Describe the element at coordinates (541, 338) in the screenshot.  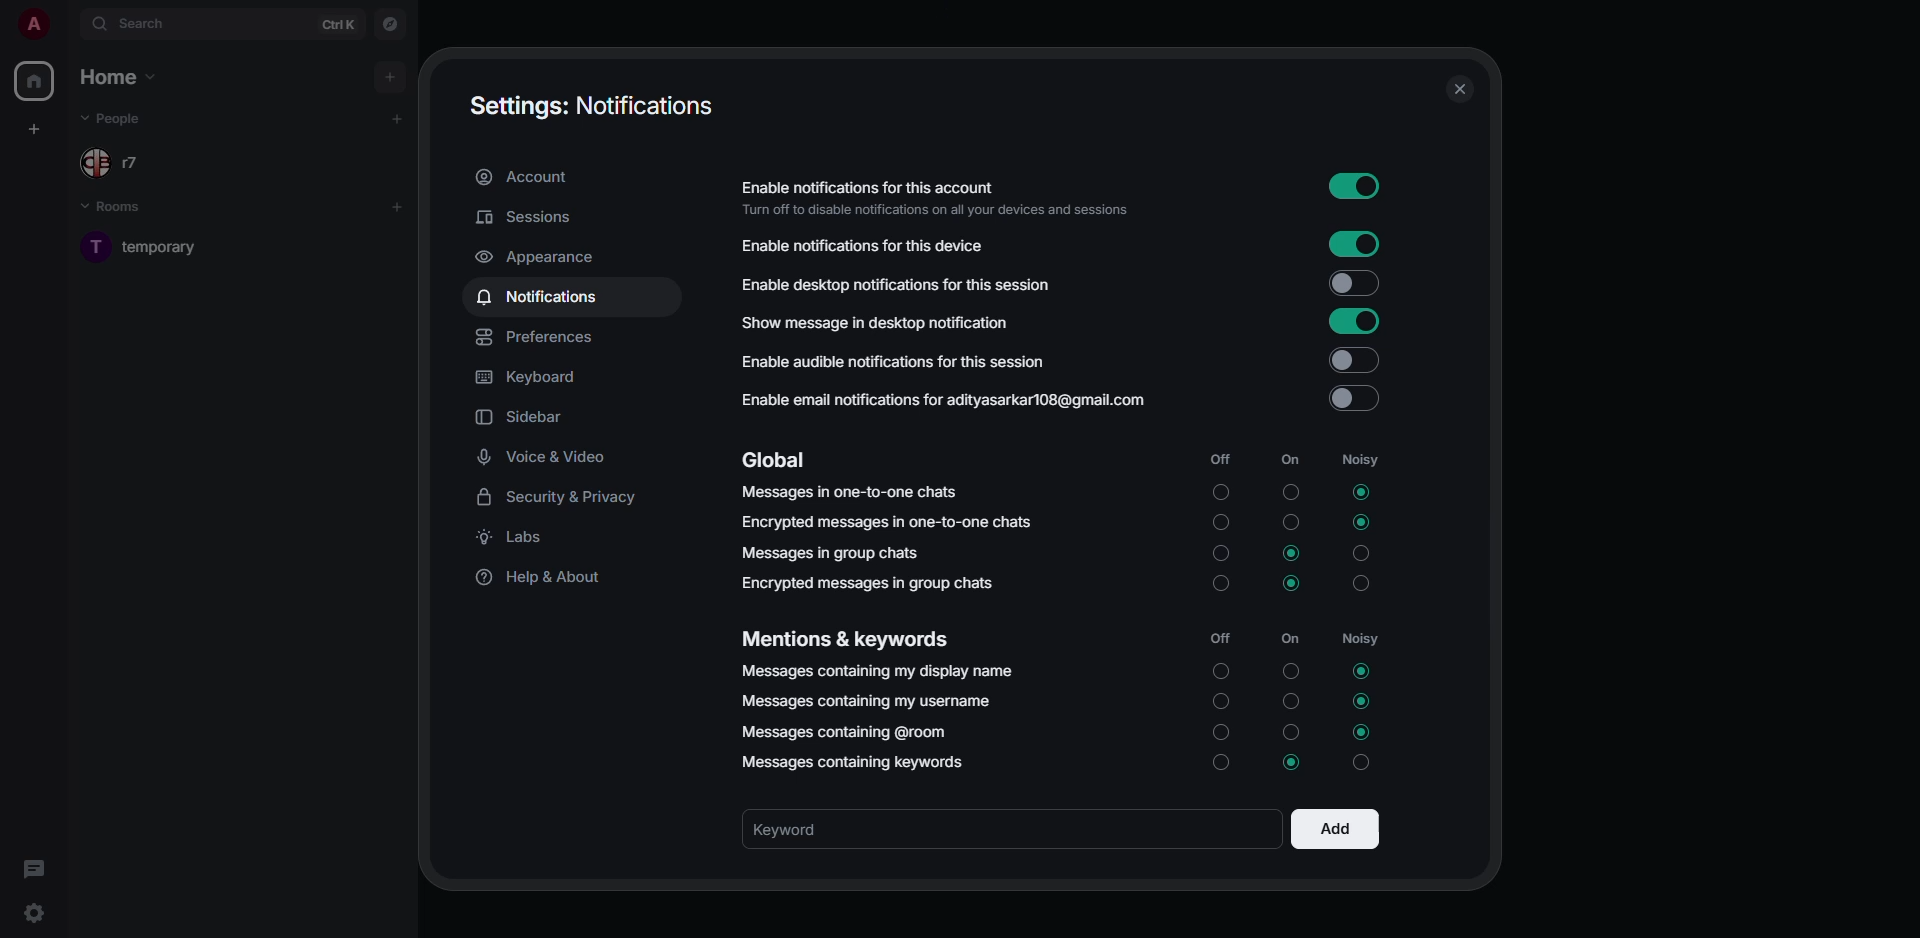
I see `preferences` at that location.